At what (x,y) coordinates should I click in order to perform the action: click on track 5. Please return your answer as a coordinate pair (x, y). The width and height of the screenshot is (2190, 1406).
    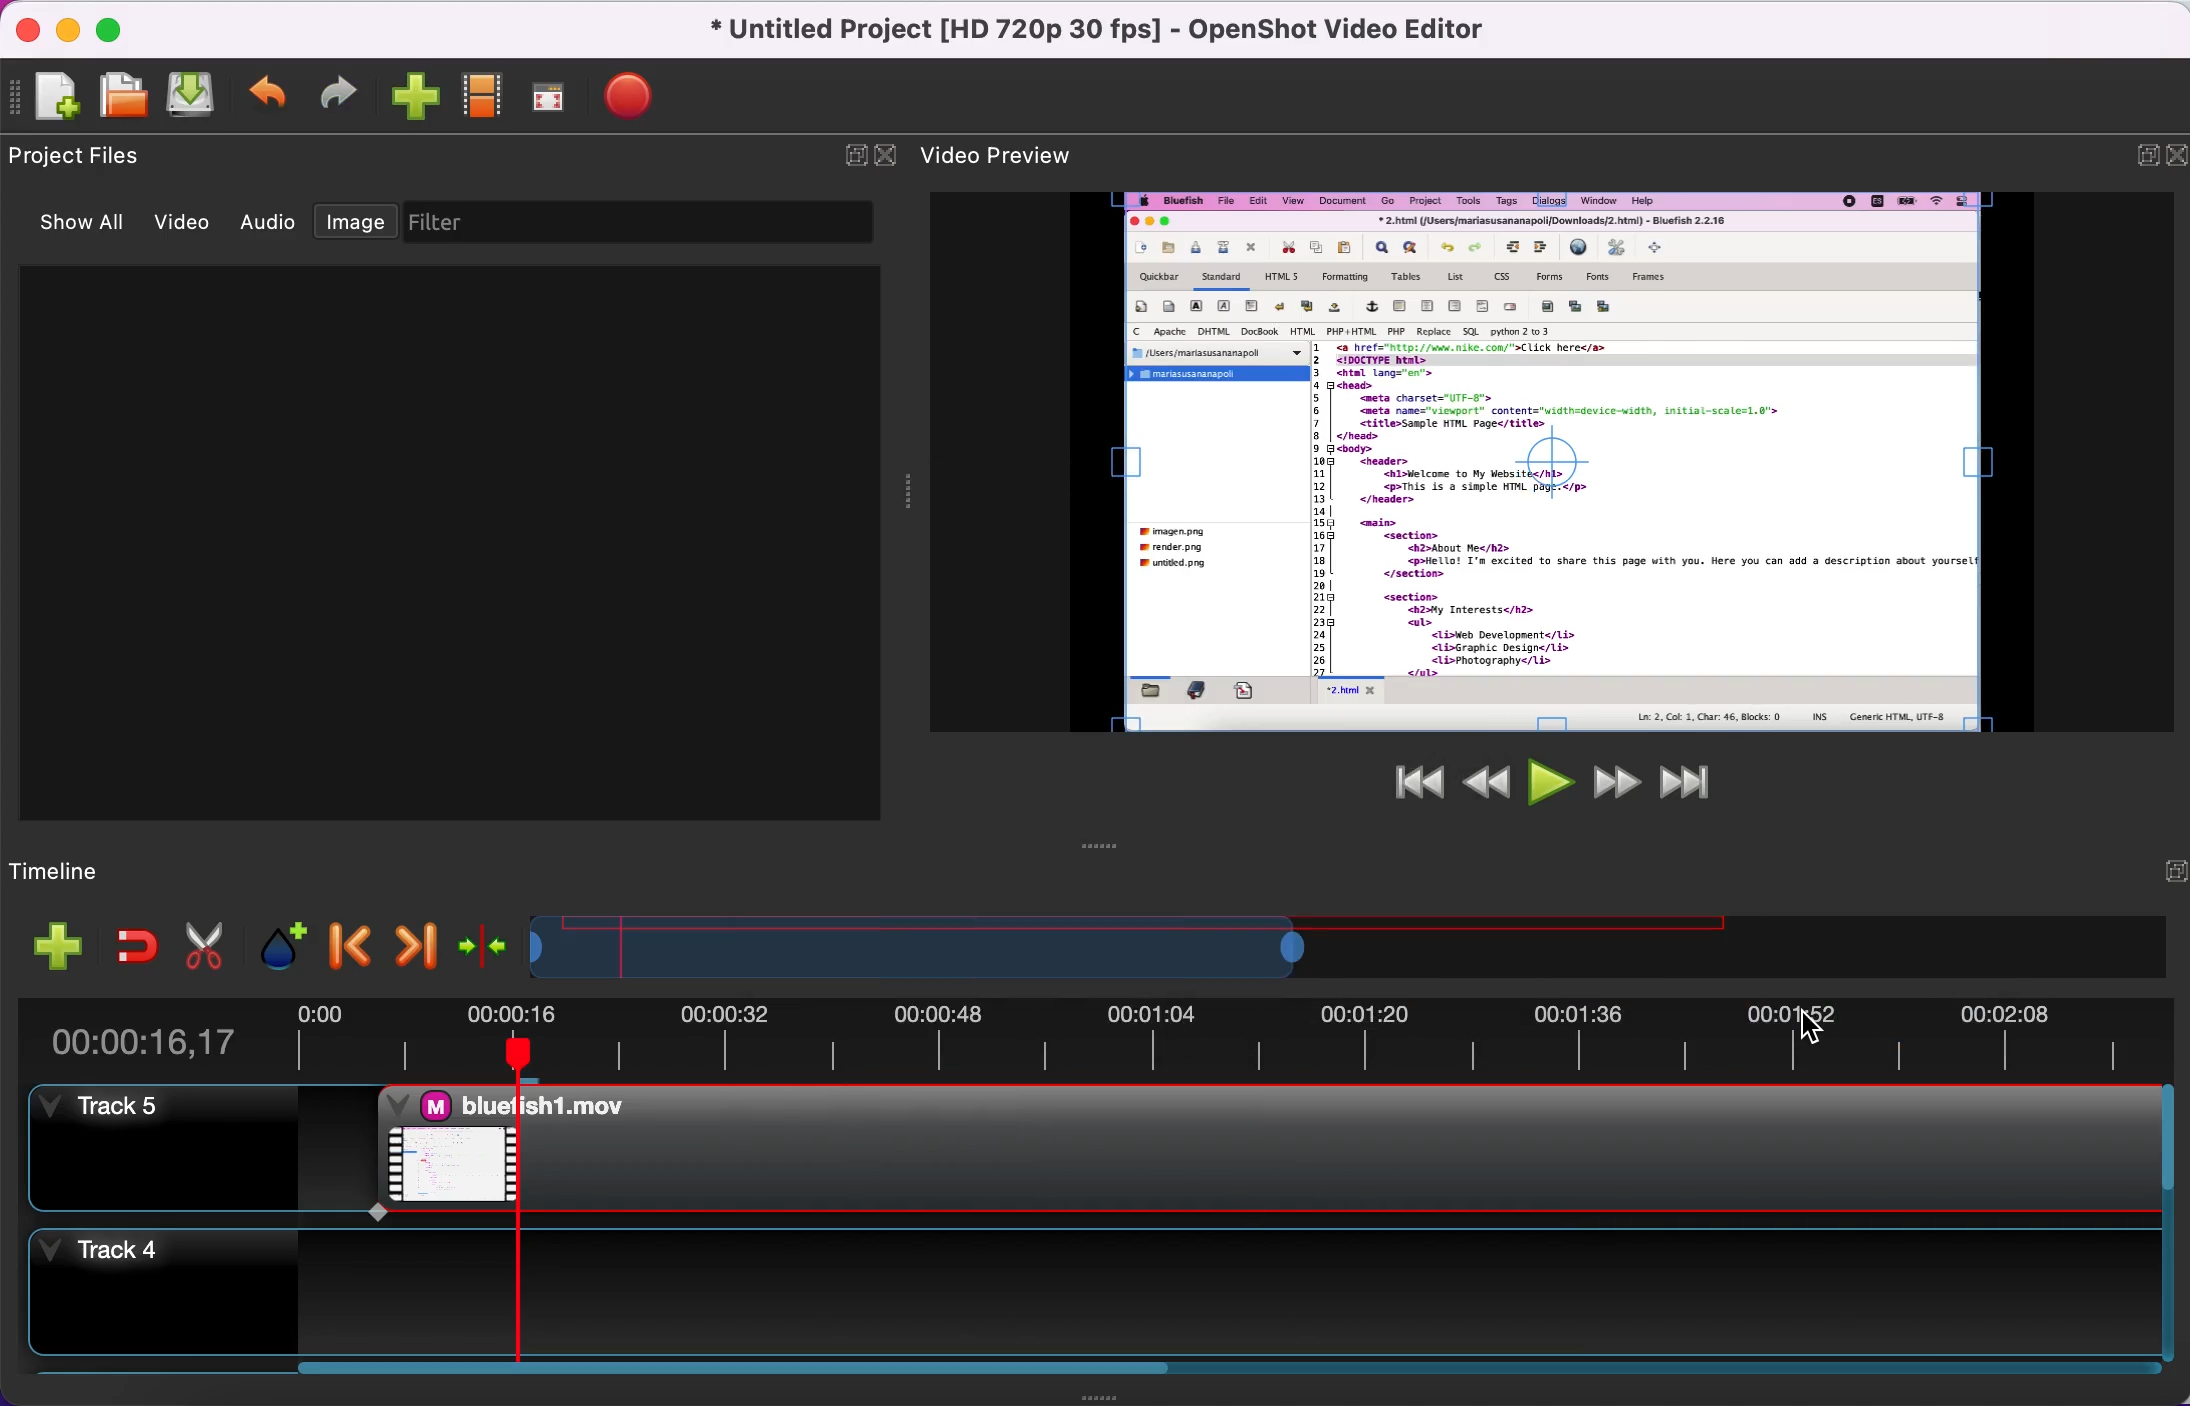
    Looking at the image, I should click on (162, 1149).